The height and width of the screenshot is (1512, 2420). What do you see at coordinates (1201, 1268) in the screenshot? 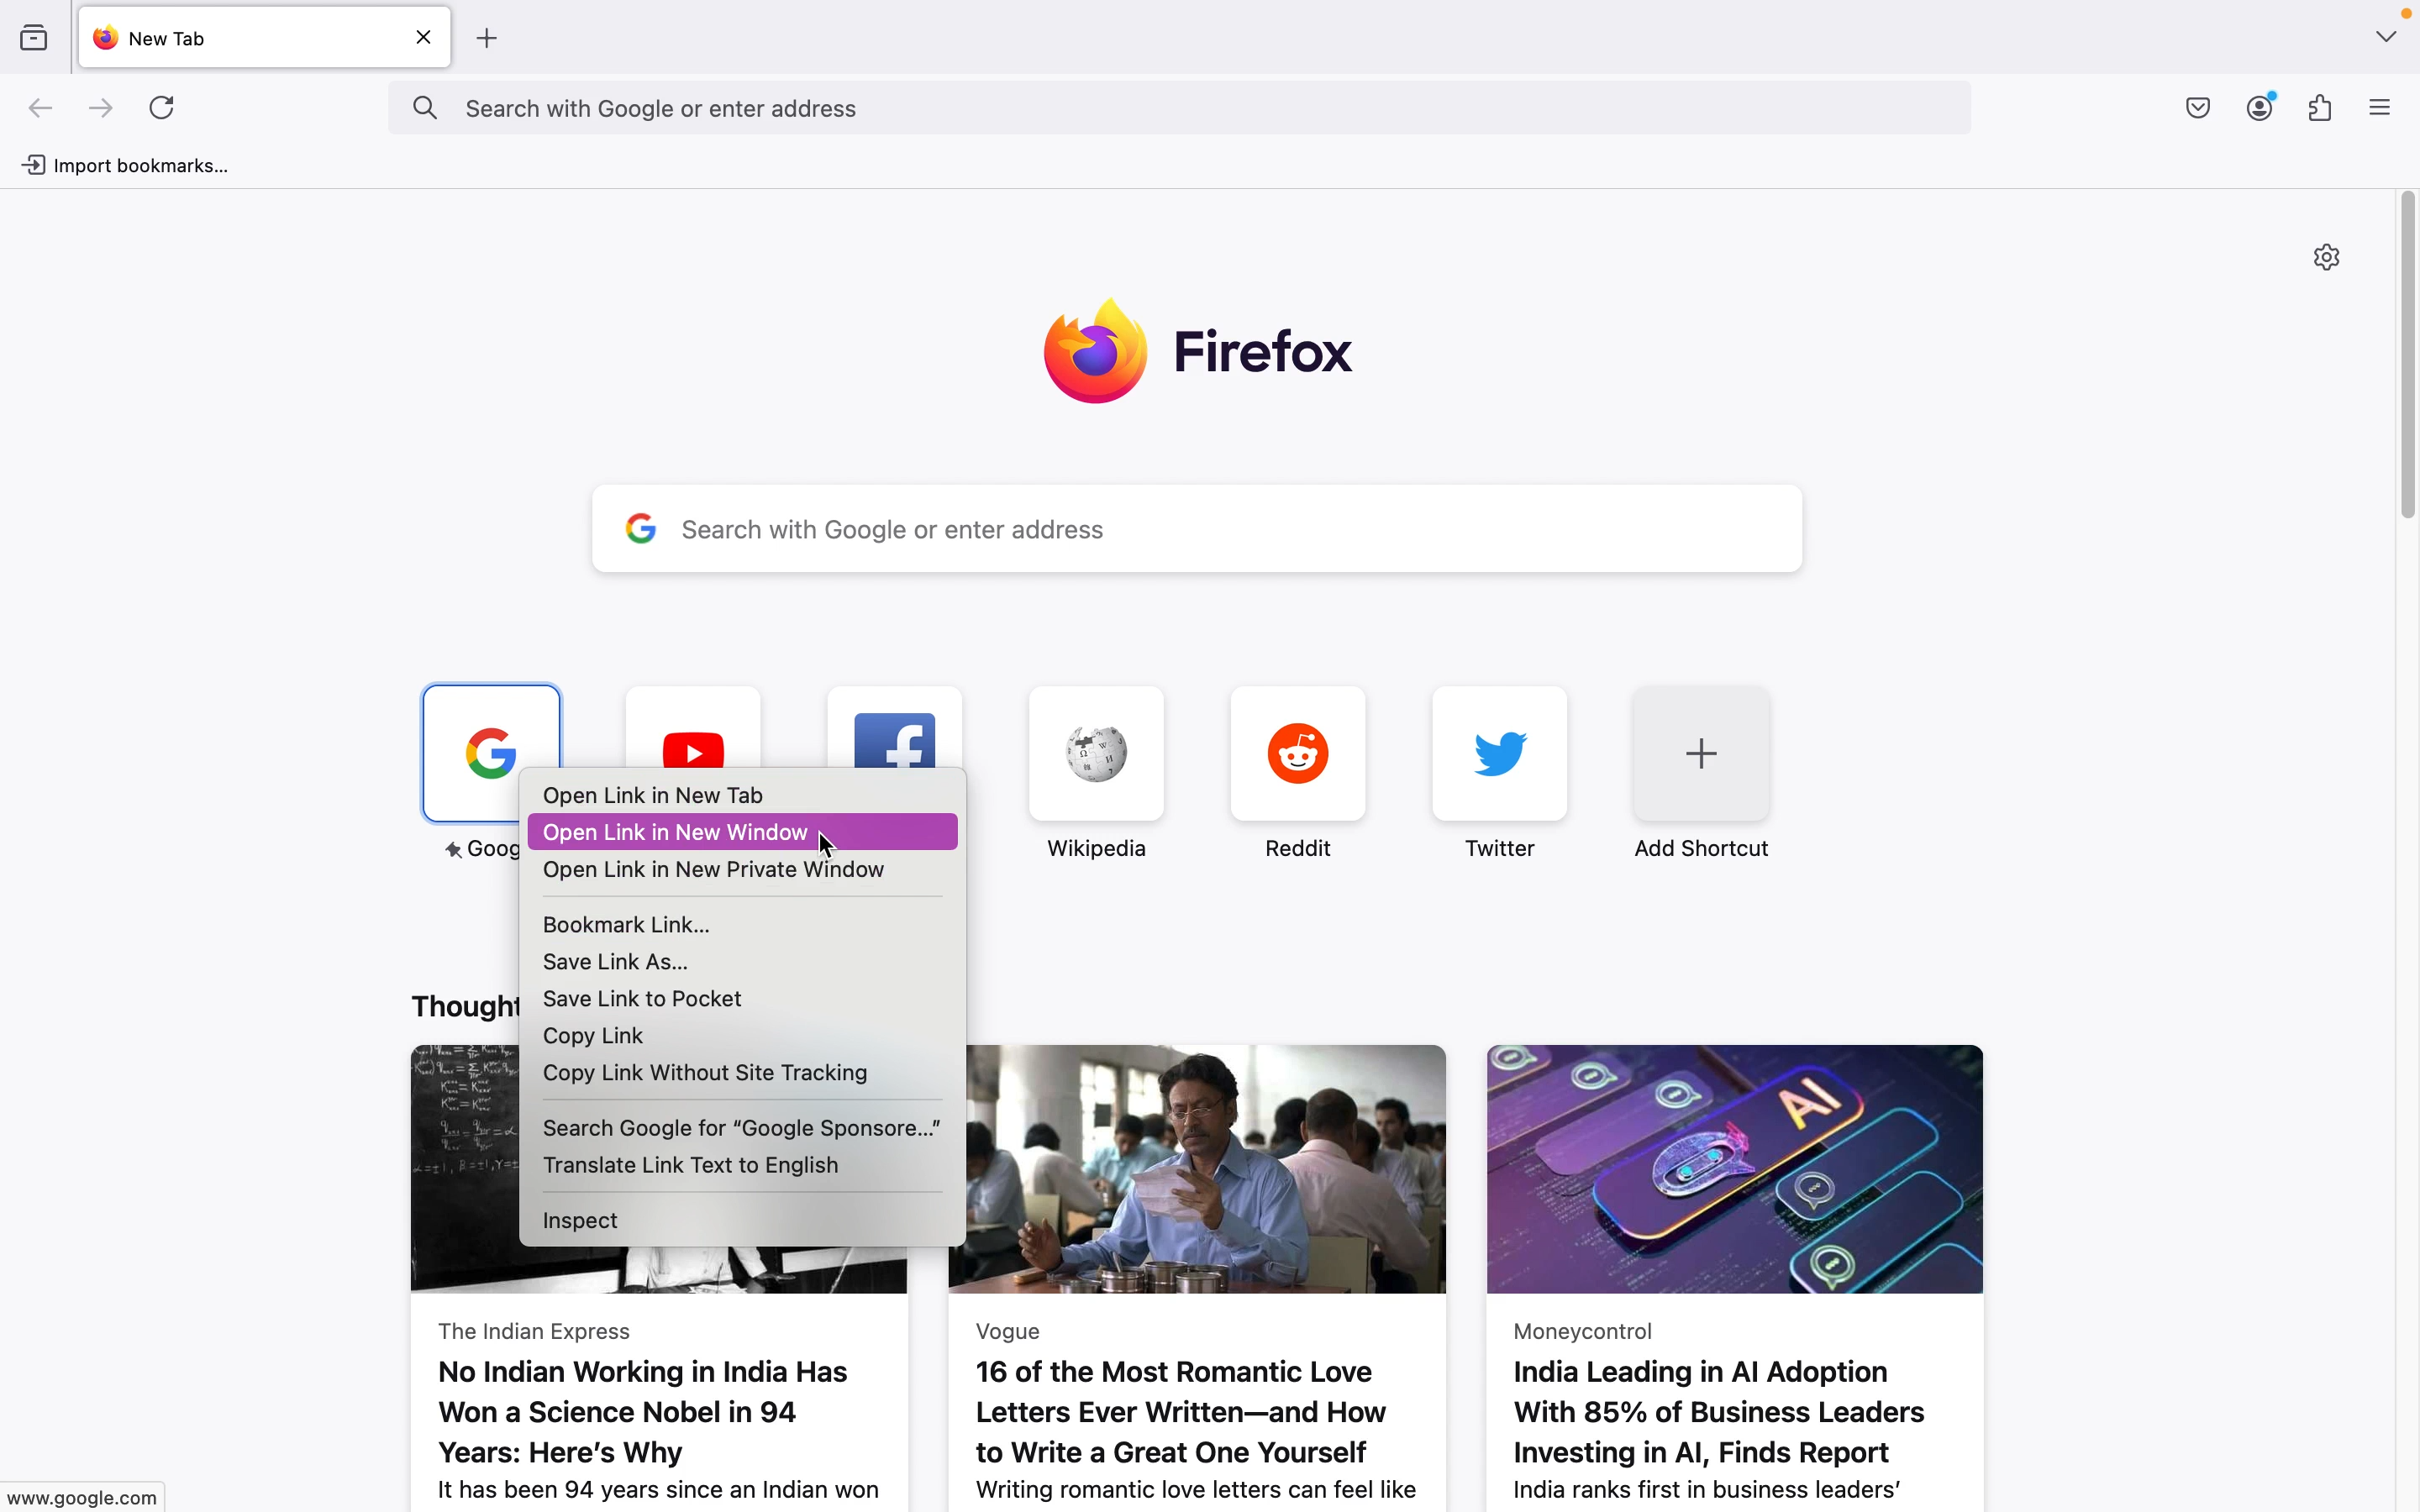
I see `Vogue

16 of the Most Romantic Love
Letters Ever Written—and How
to Write a Great One Yourself` at bounding box center [1201, 1268].